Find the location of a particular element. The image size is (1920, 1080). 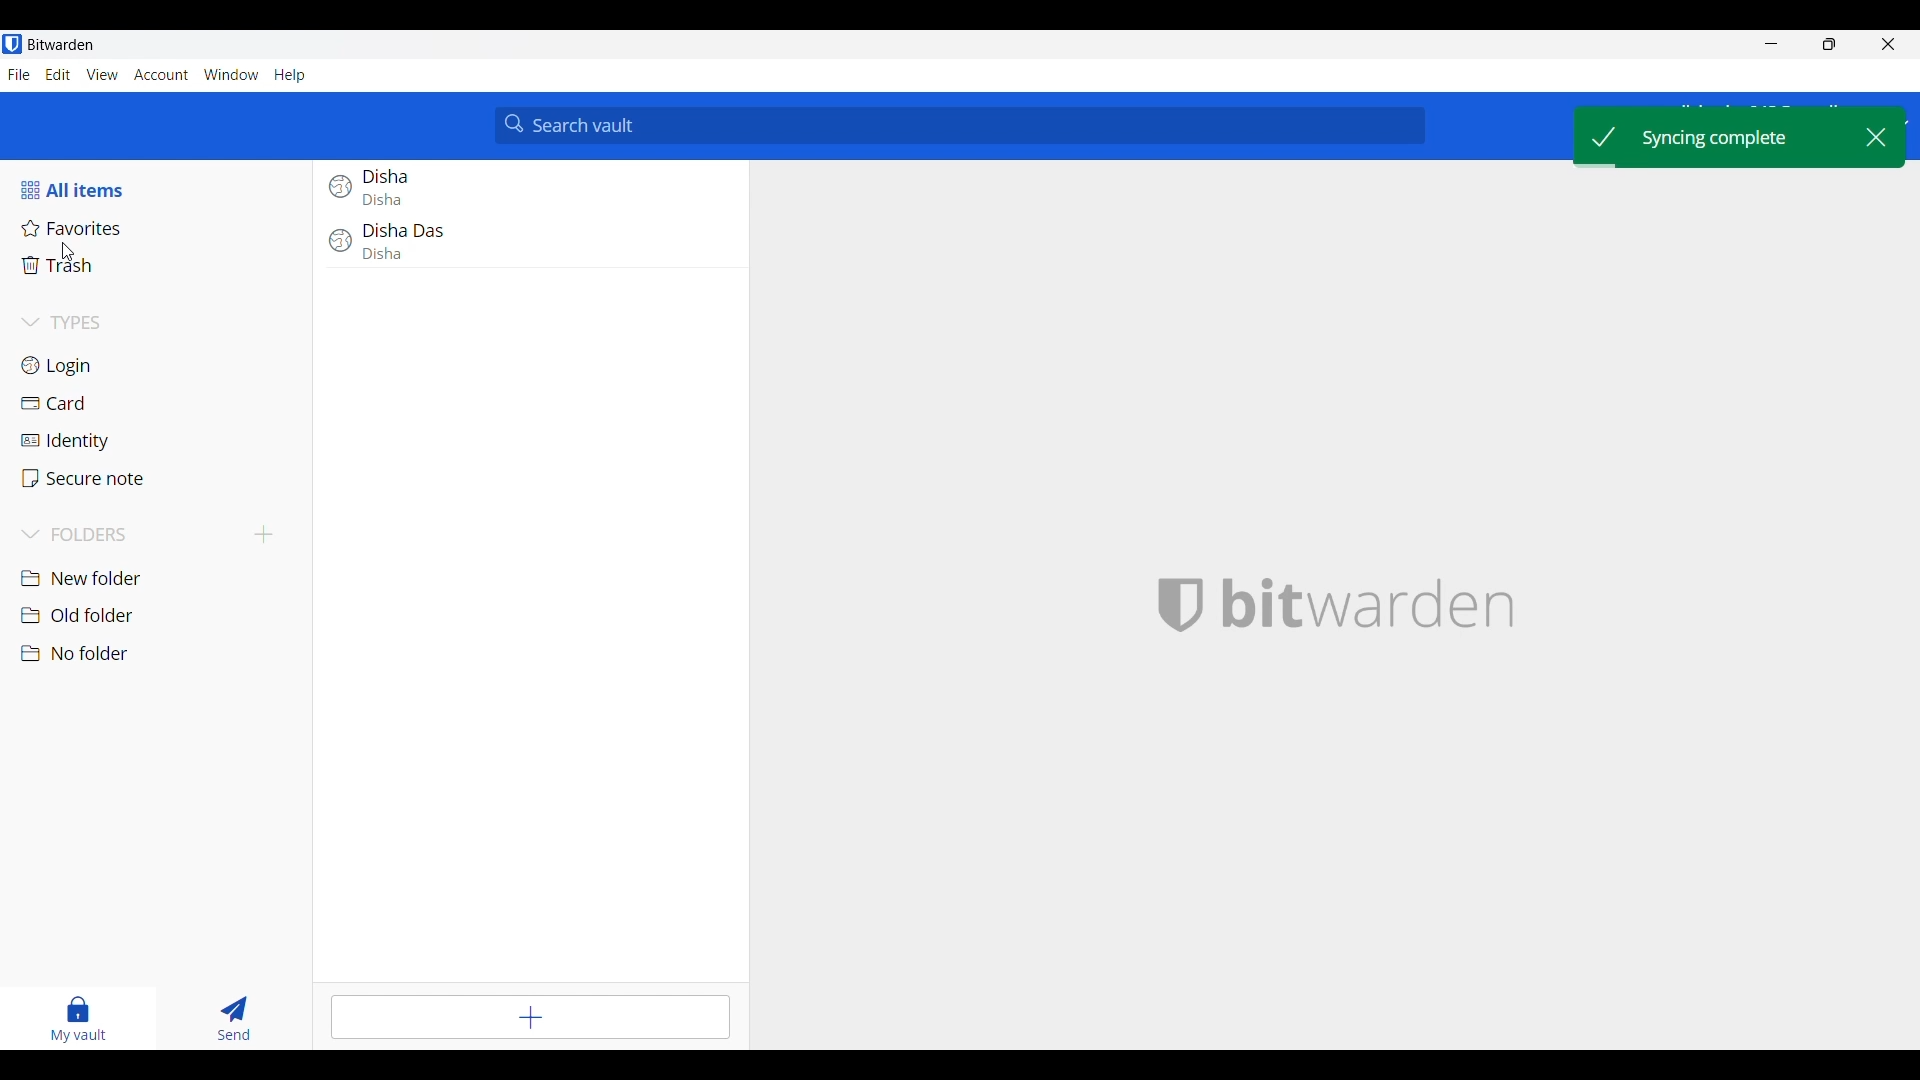

All items is located at coordinates (94, 191).